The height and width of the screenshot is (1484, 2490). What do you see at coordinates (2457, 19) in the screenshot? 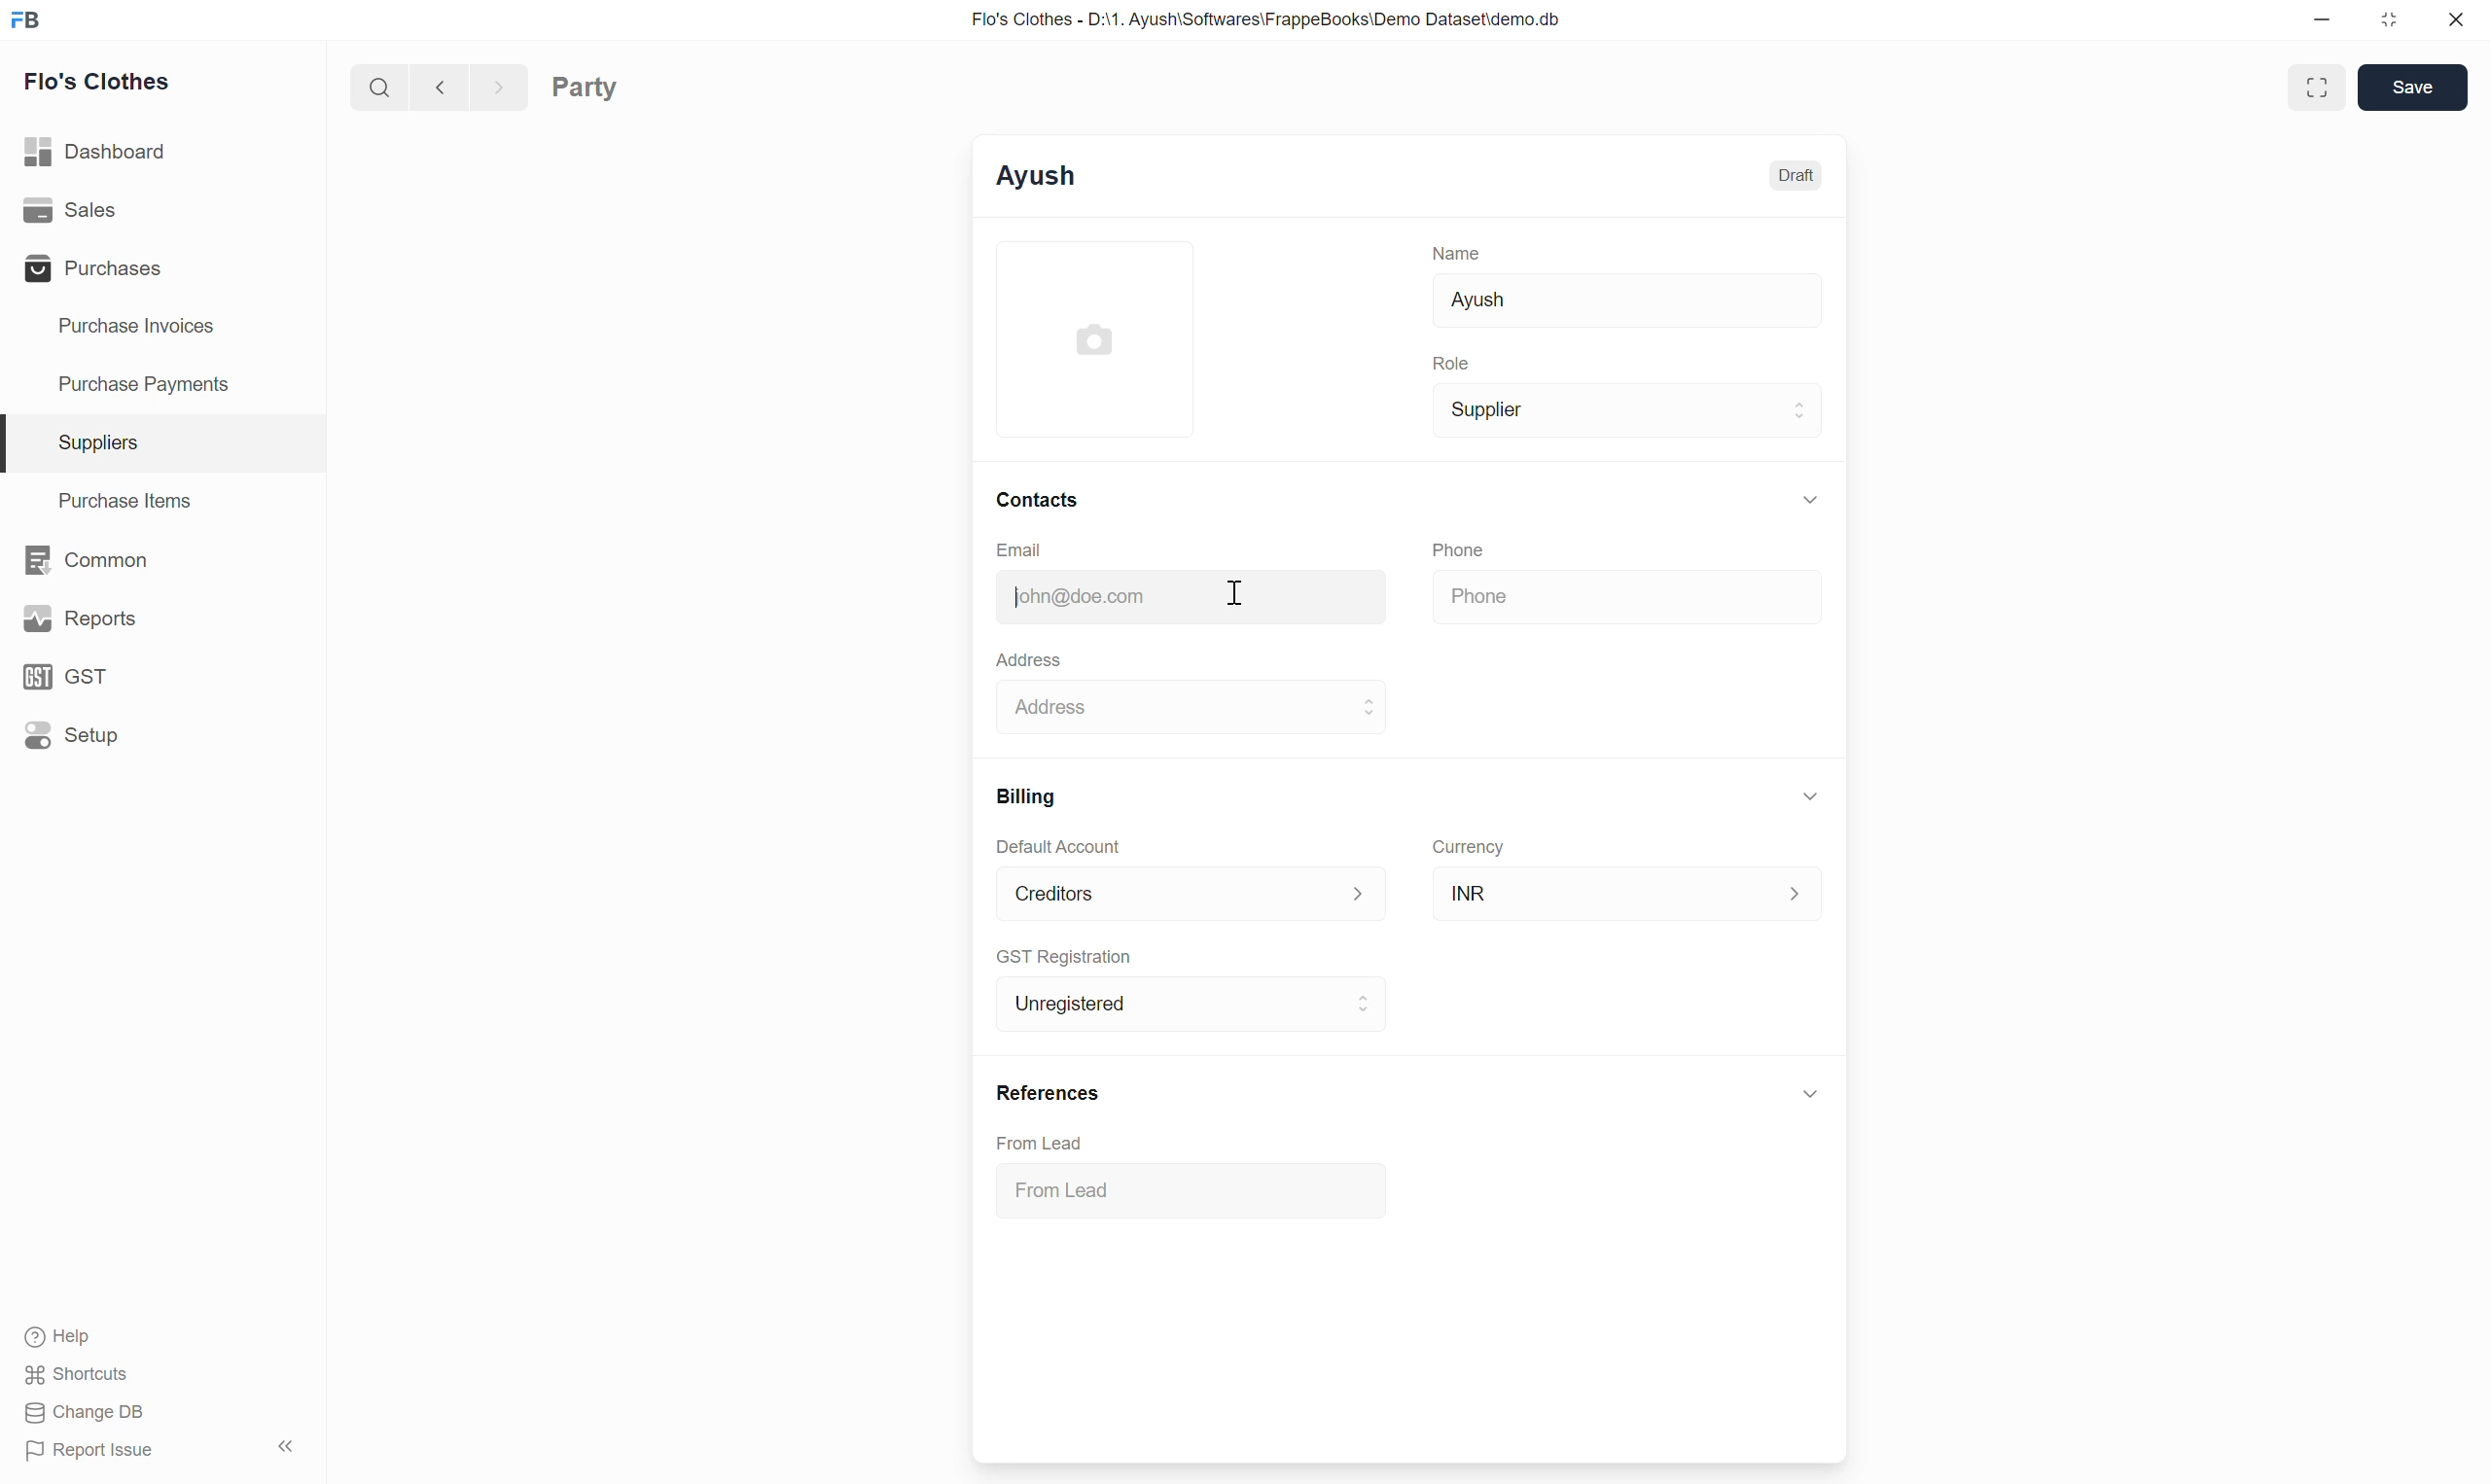
I see `Close` at bounding box center [2457, 19].